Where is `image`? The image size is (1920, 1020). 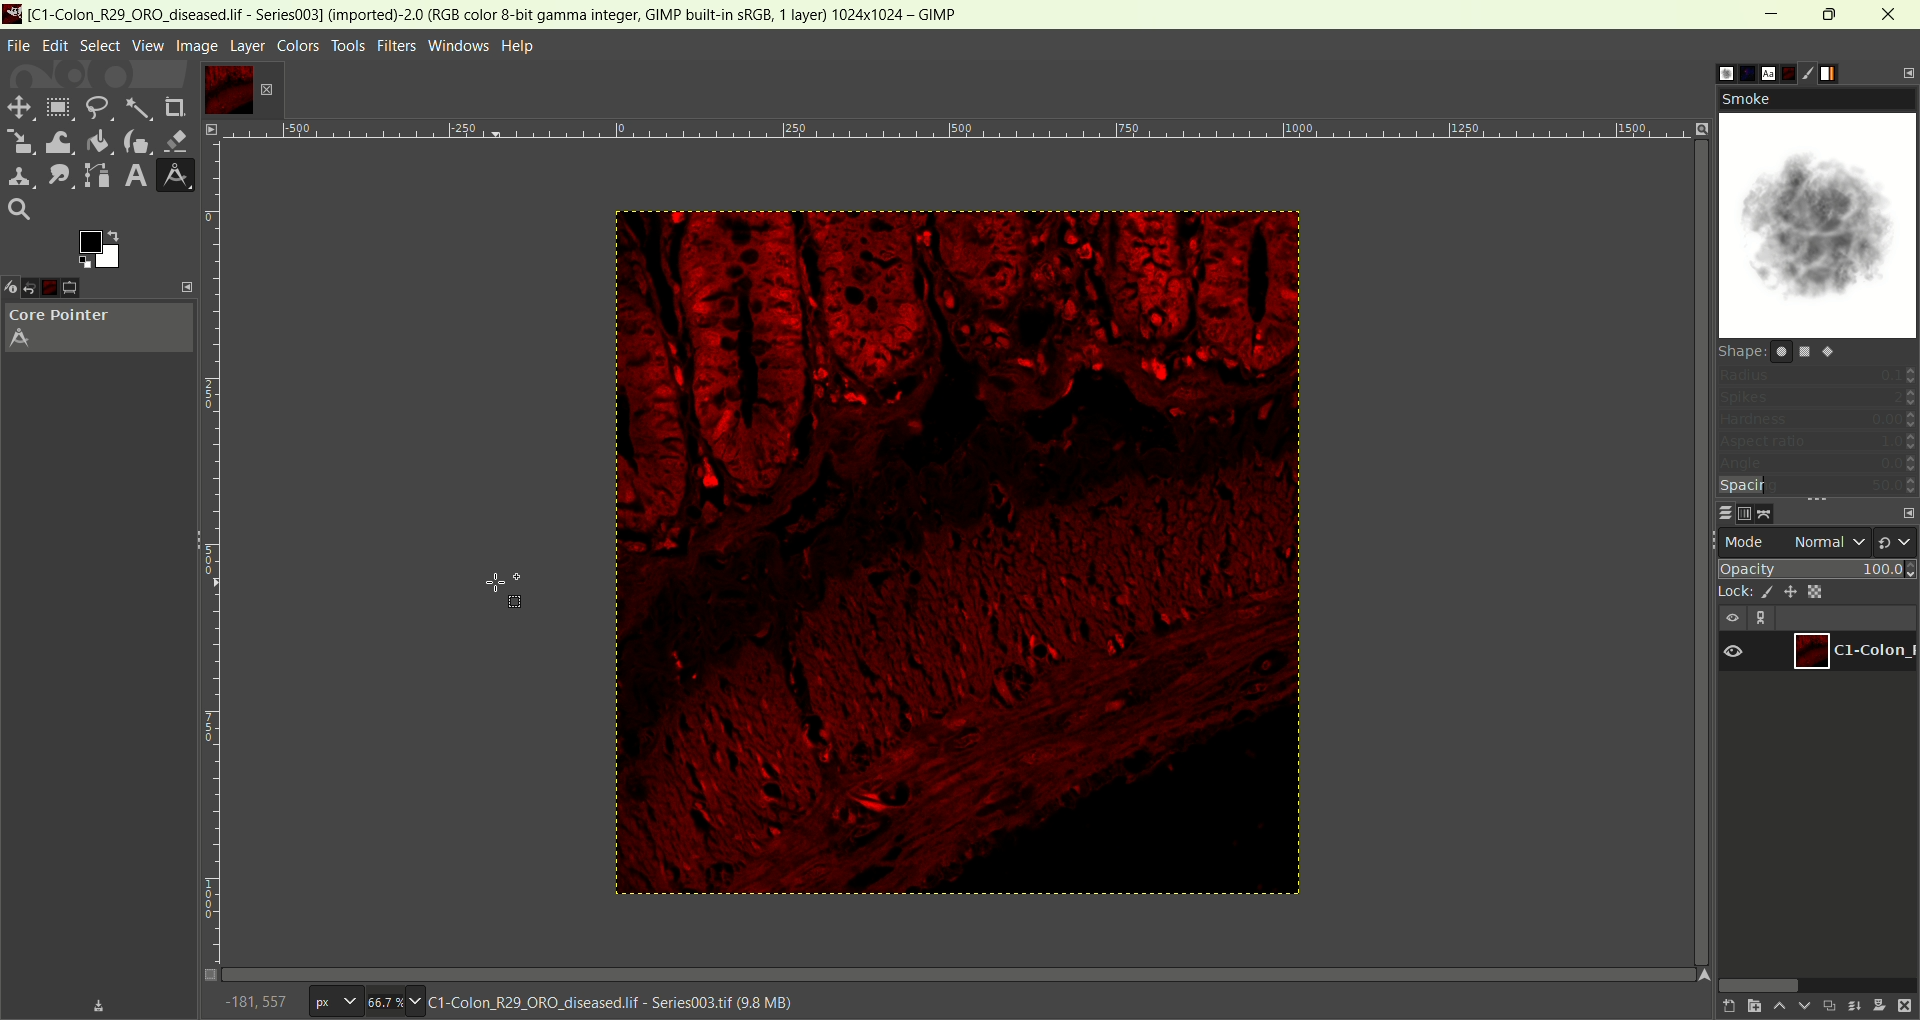
image is located at coordinates (958, 554).